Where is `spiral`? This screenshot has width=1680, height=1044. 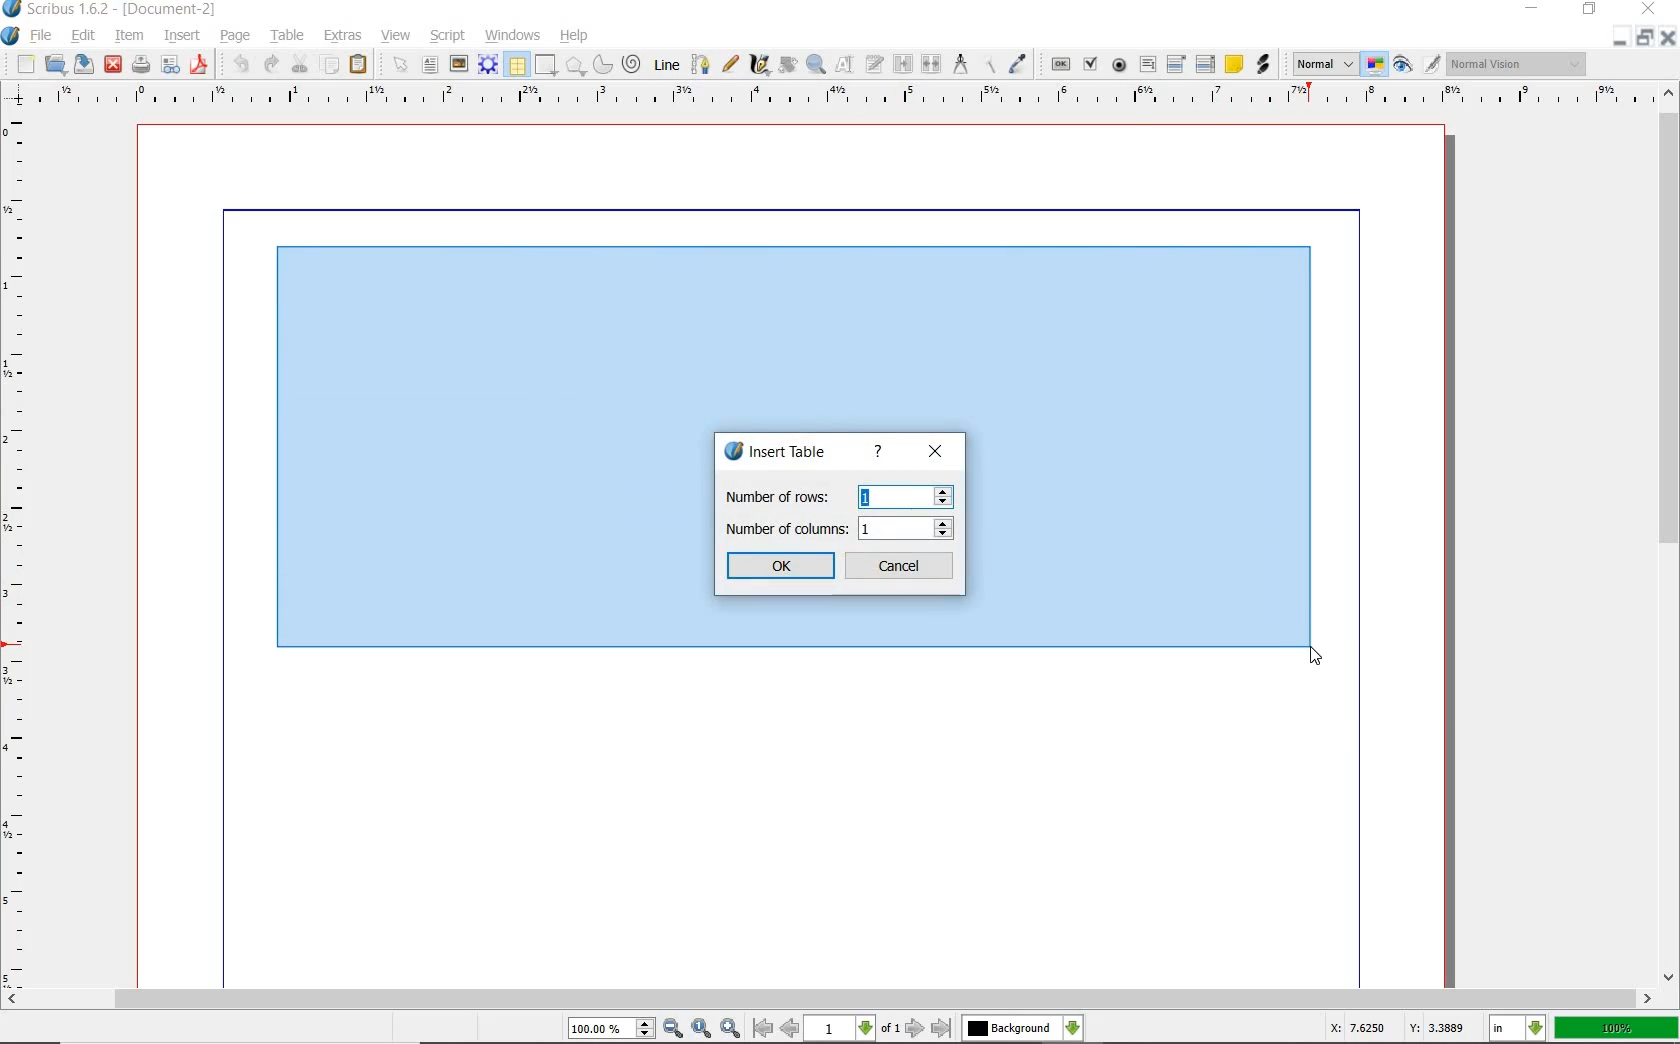
spiral is located at coordinates (632, 65).